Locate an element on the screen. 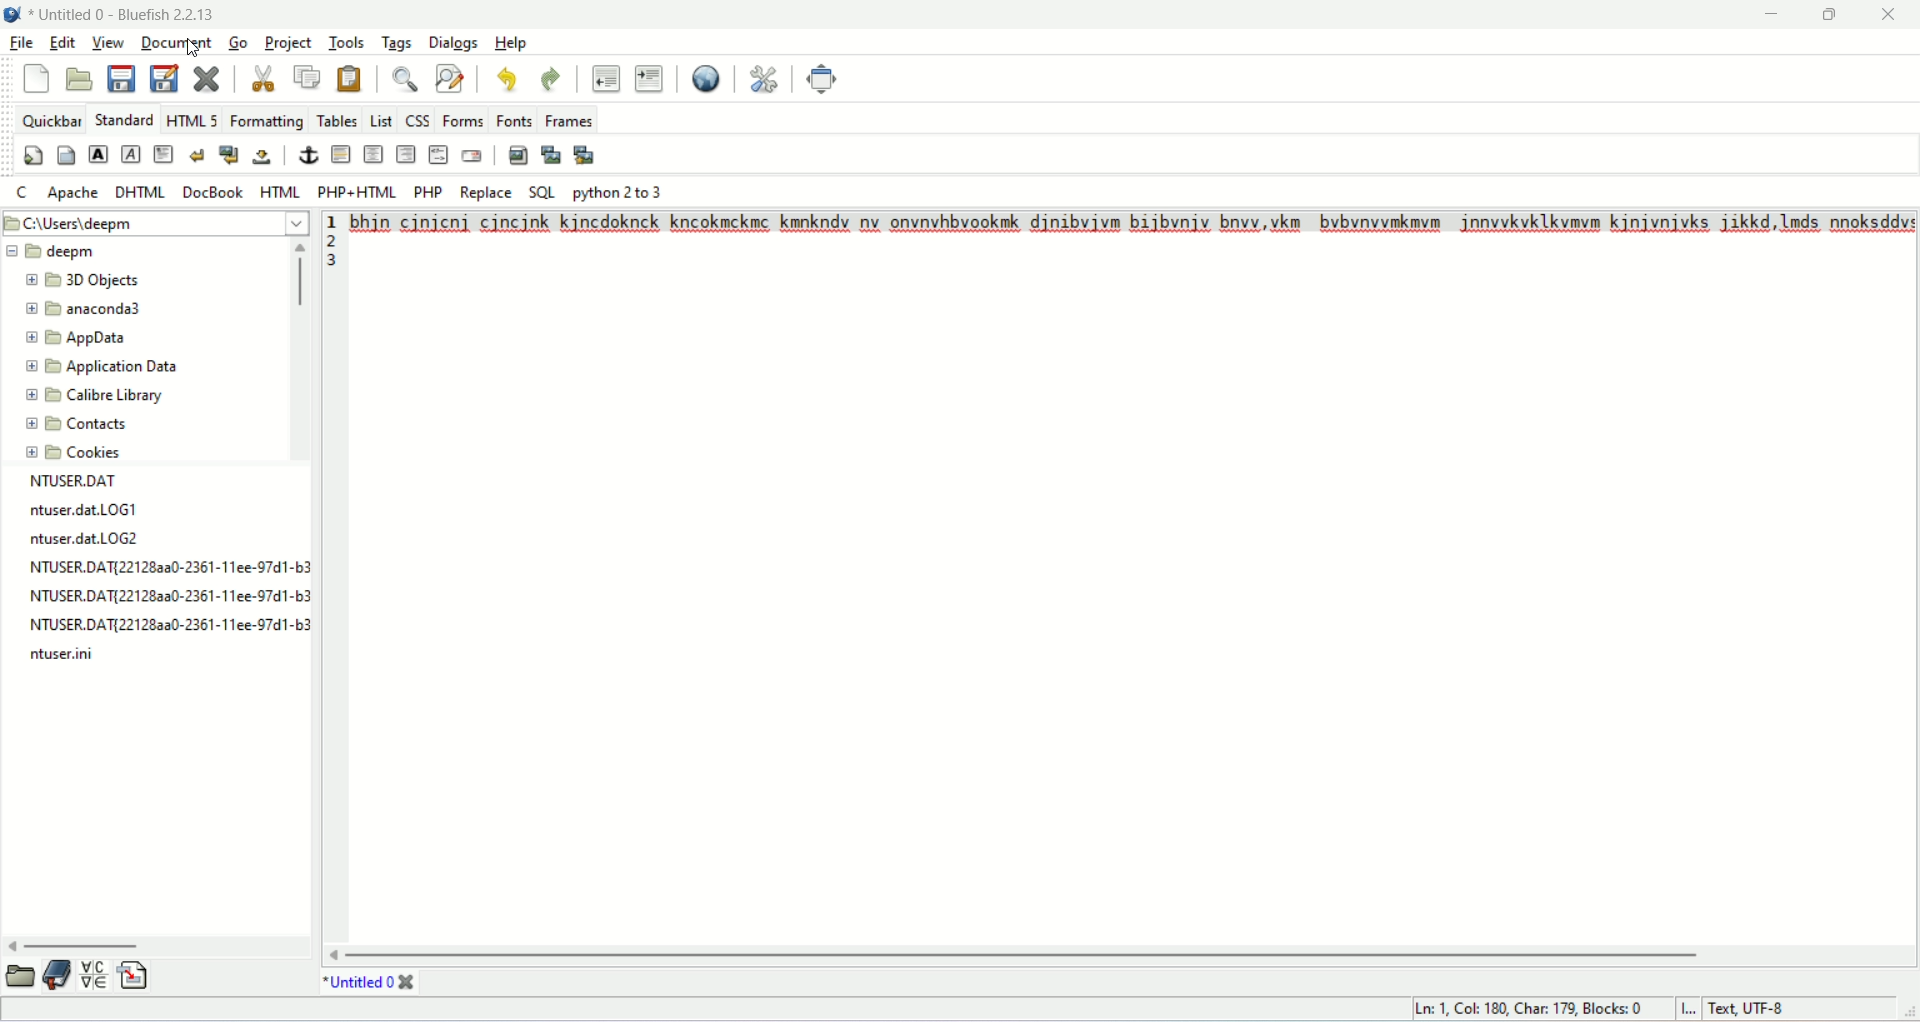 The height and width of the screenshot is (1022, 1920). browse in web is located at coordinates (704, 79).